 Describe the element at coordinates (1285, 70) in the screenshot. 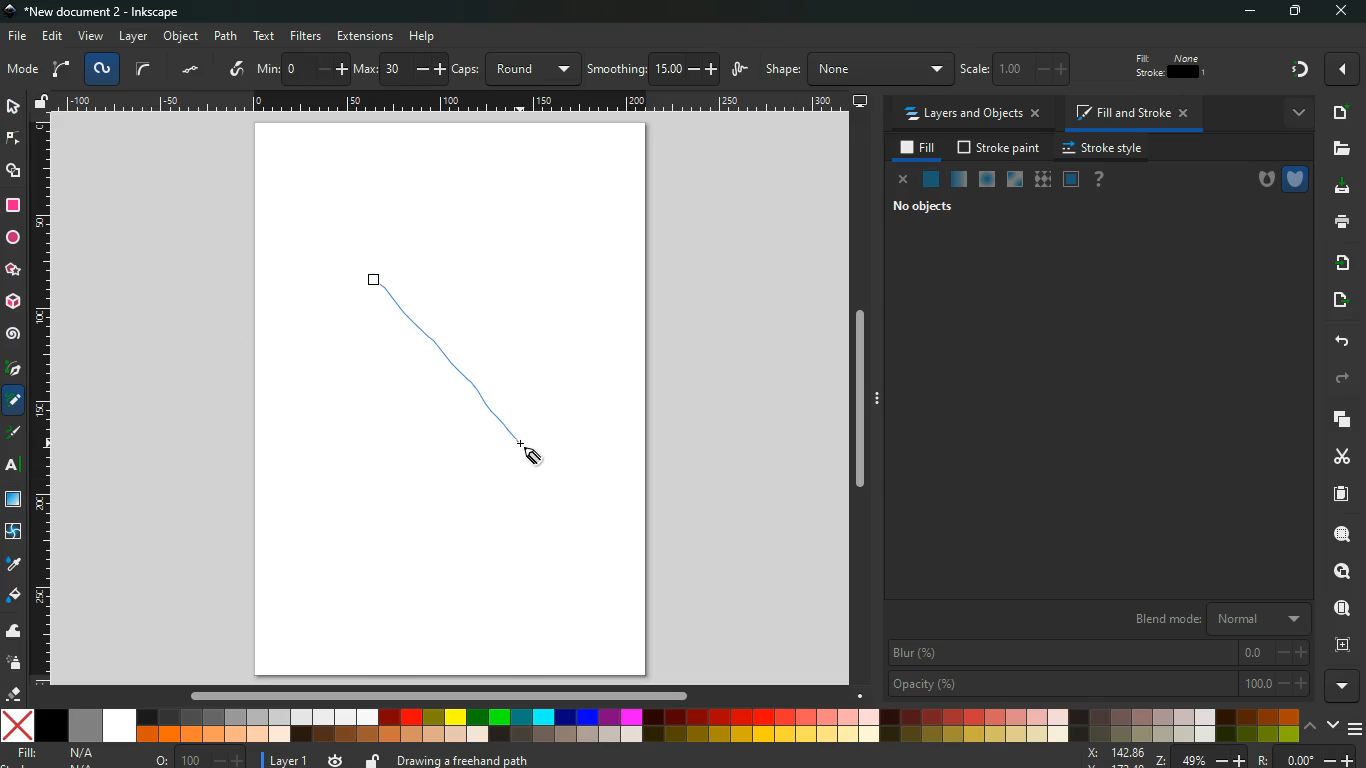

I see `` at that location.